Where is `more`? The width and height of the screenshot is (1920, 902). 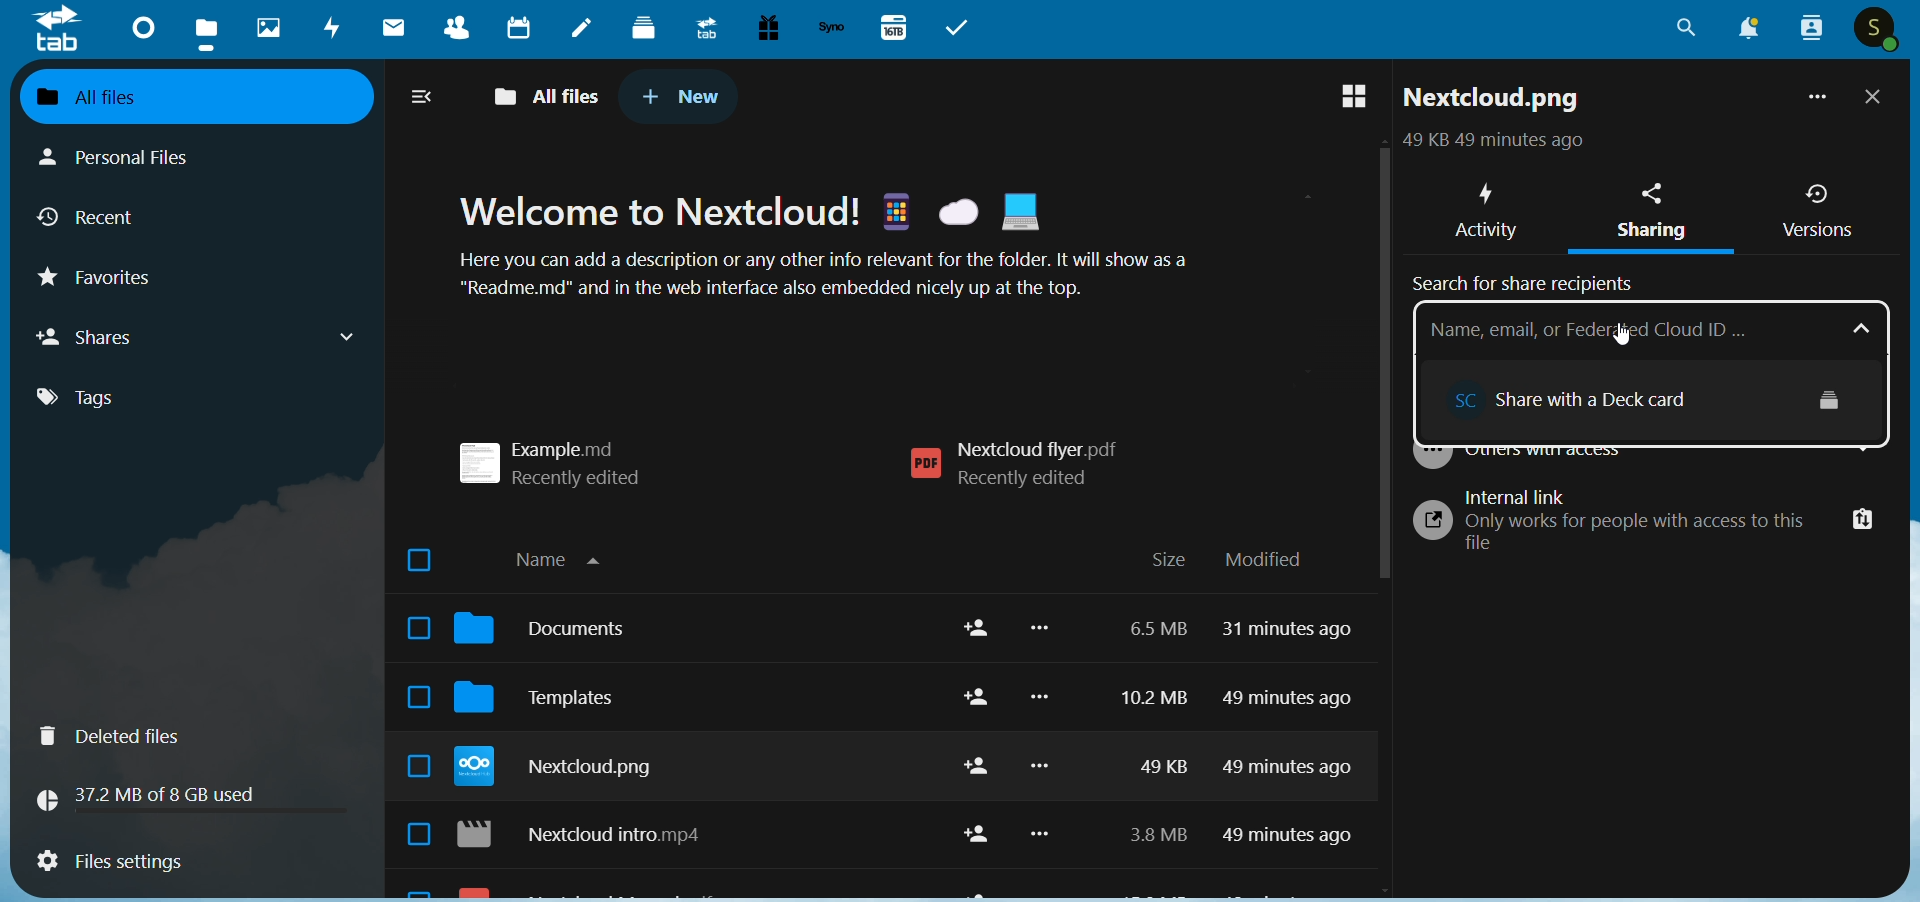 more is located at coordinates (1044, 743).